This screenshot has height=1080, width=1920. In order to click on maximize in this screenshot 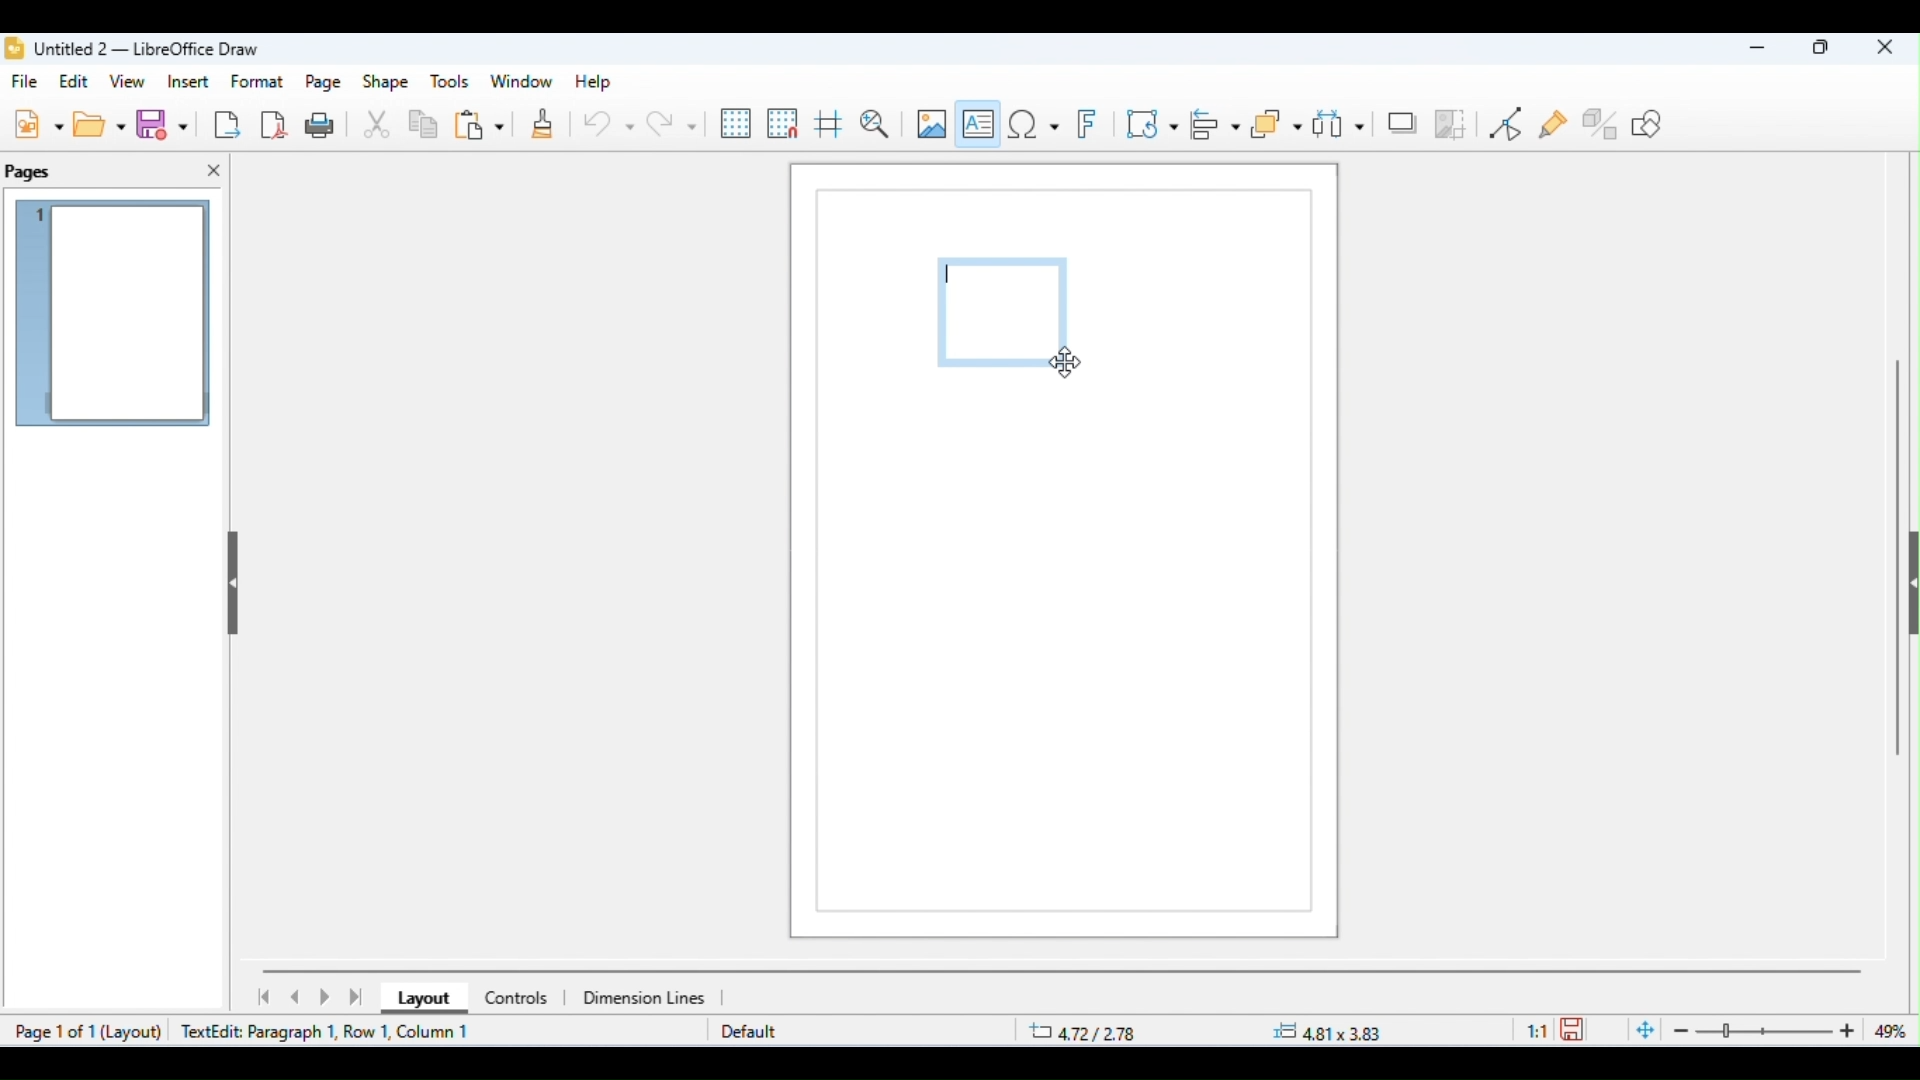, I will do `click(1822, 50)`.